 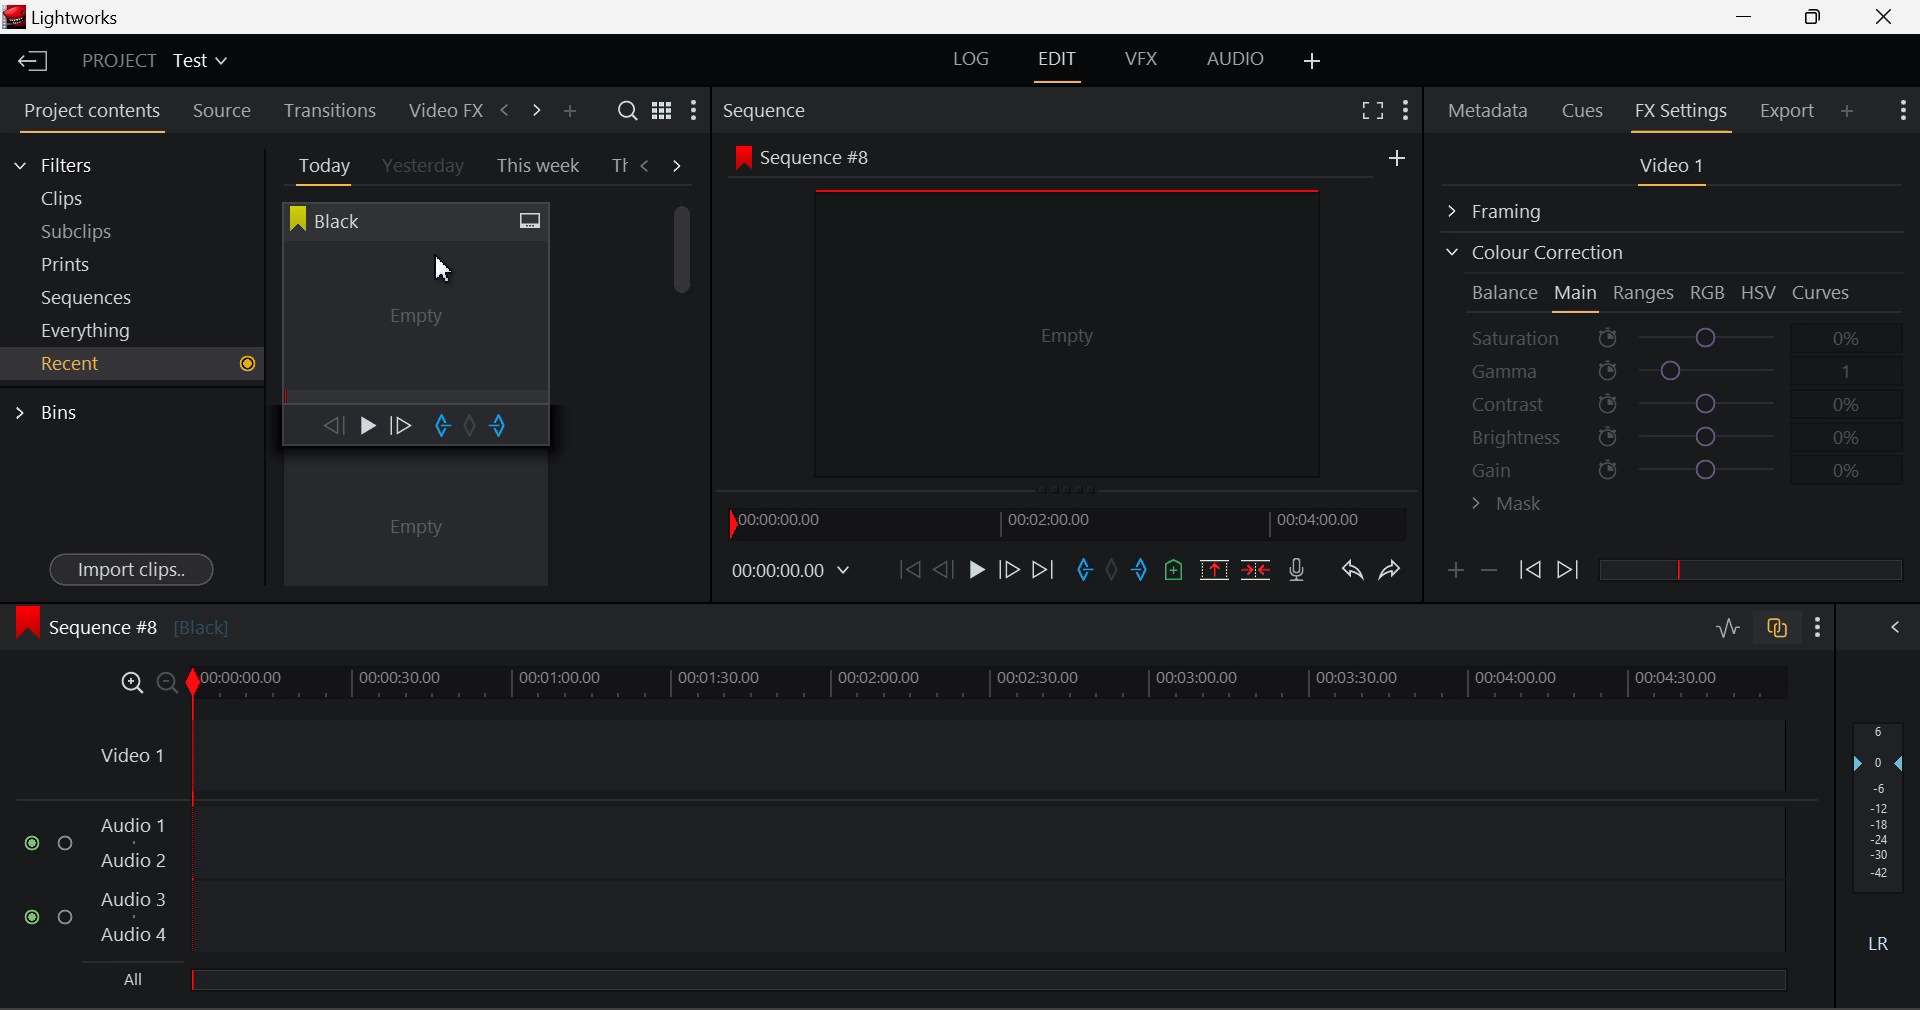 What do you see at coordinates (1043, 570) in the screenshot?
I see `To End` at bounding box center [1043, 570].